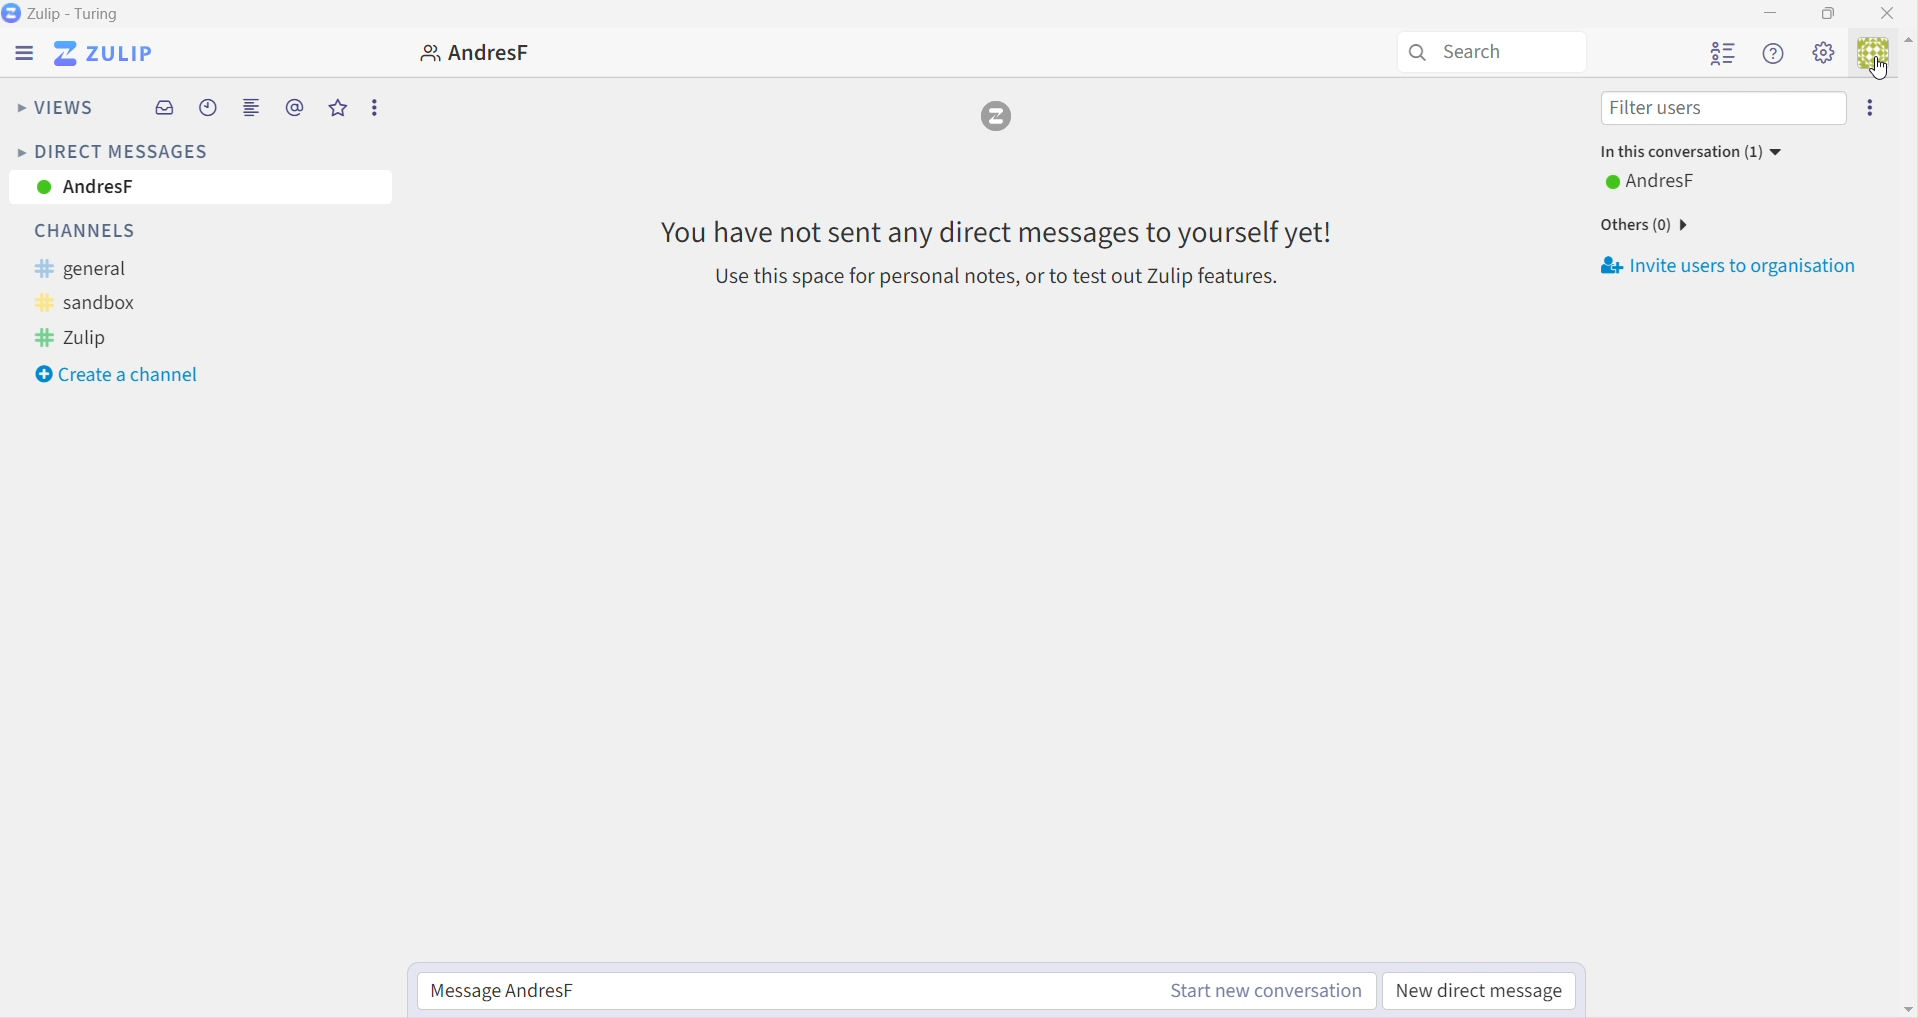 The width and height of the screenshot is (1918, 1018). What do you see at coordinates (92, 338) in the screenshot?
I see `Zulip` at bounding box center [92, 338].